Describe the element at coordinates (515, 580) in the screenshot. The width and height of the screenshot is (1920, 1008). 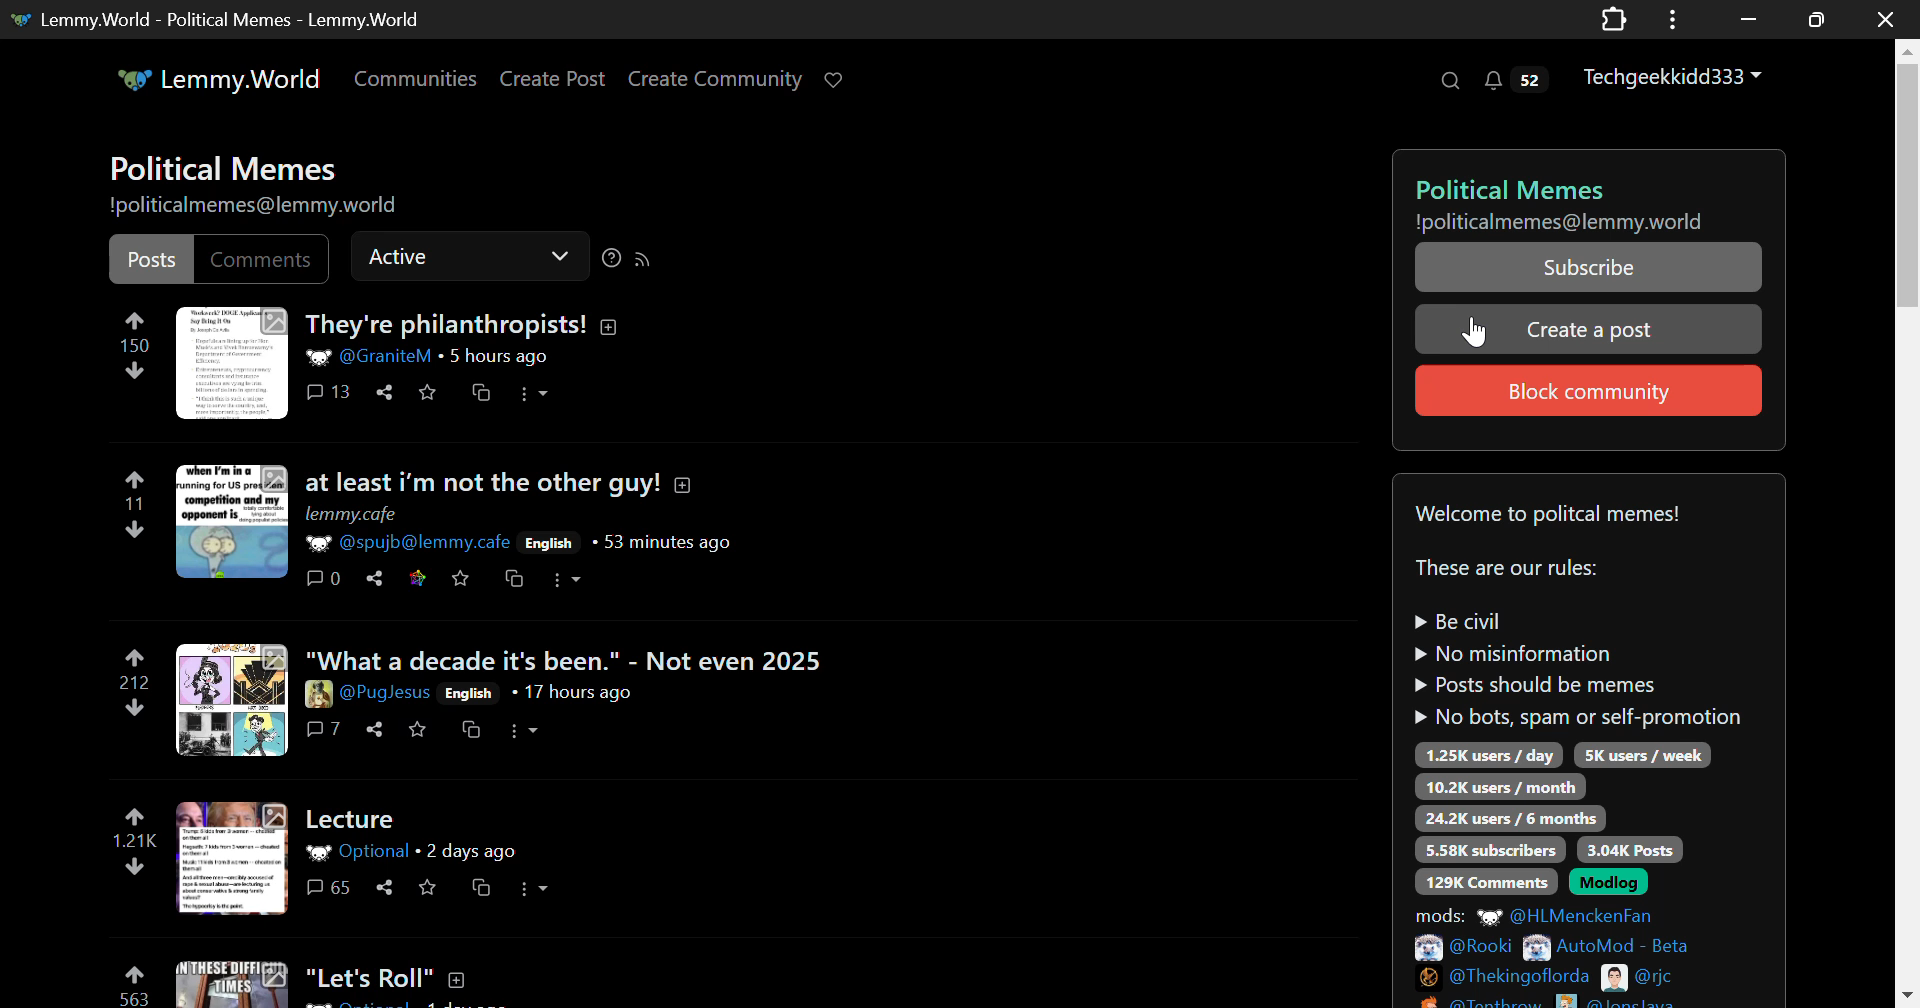
I see `Cross-post` at that location.